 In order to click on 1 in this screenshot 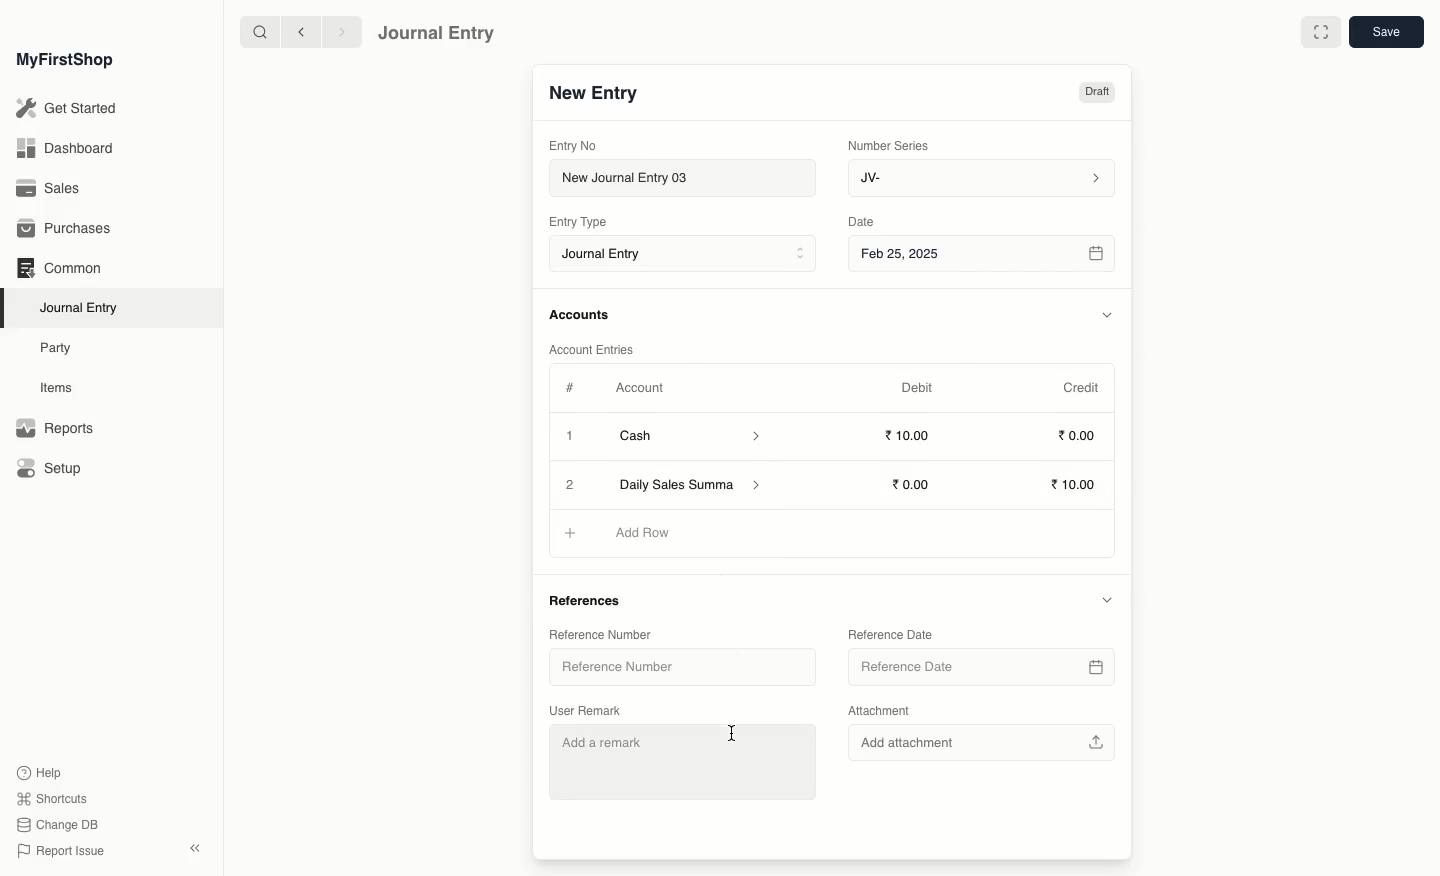, I will do `click(572, 438)`.